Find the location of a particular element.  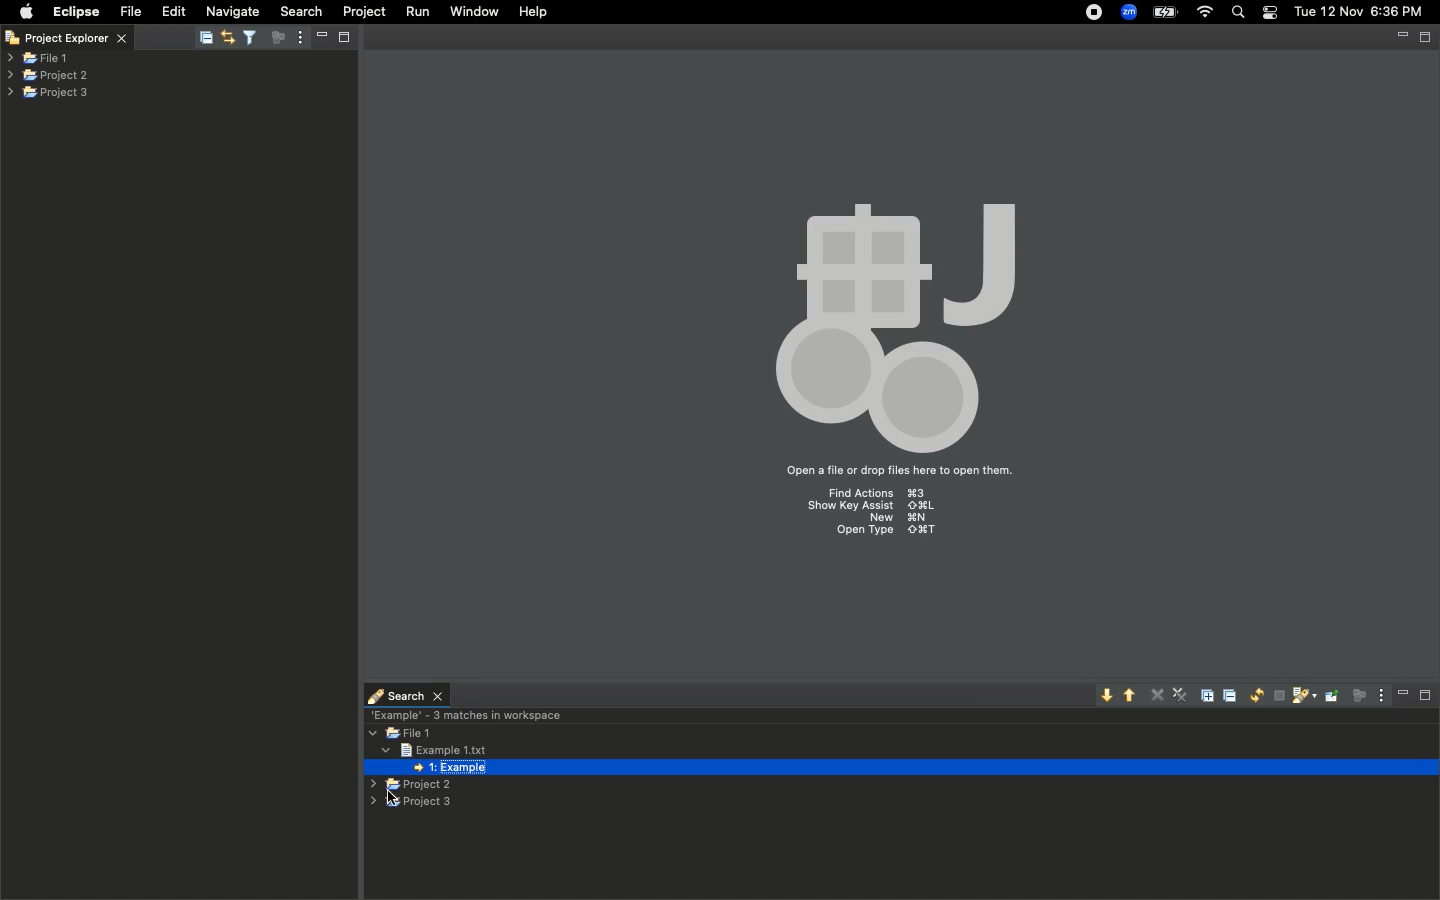

Pin the search view is located at coordinates (1330, 695).